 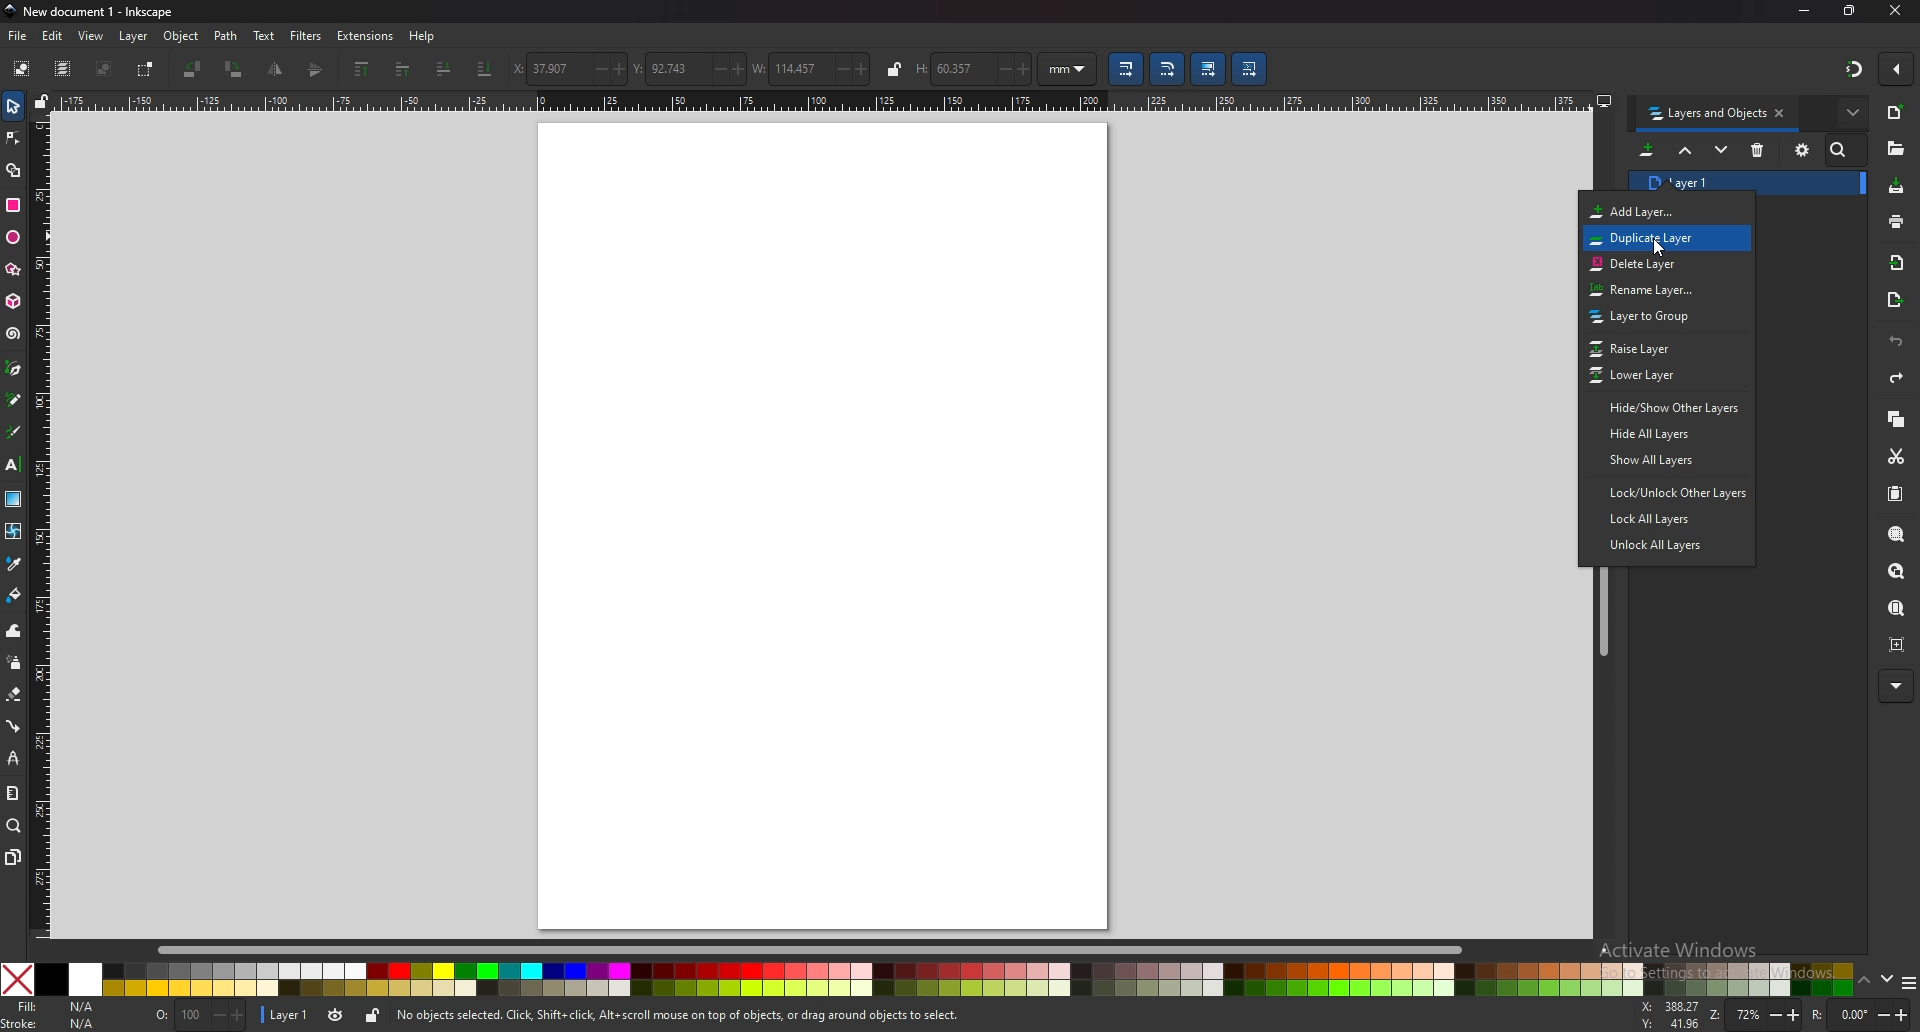 What do you see at coordinates (1855, 69) in the screenshot?
I see `snapping` at bounding box center [1855, 69].